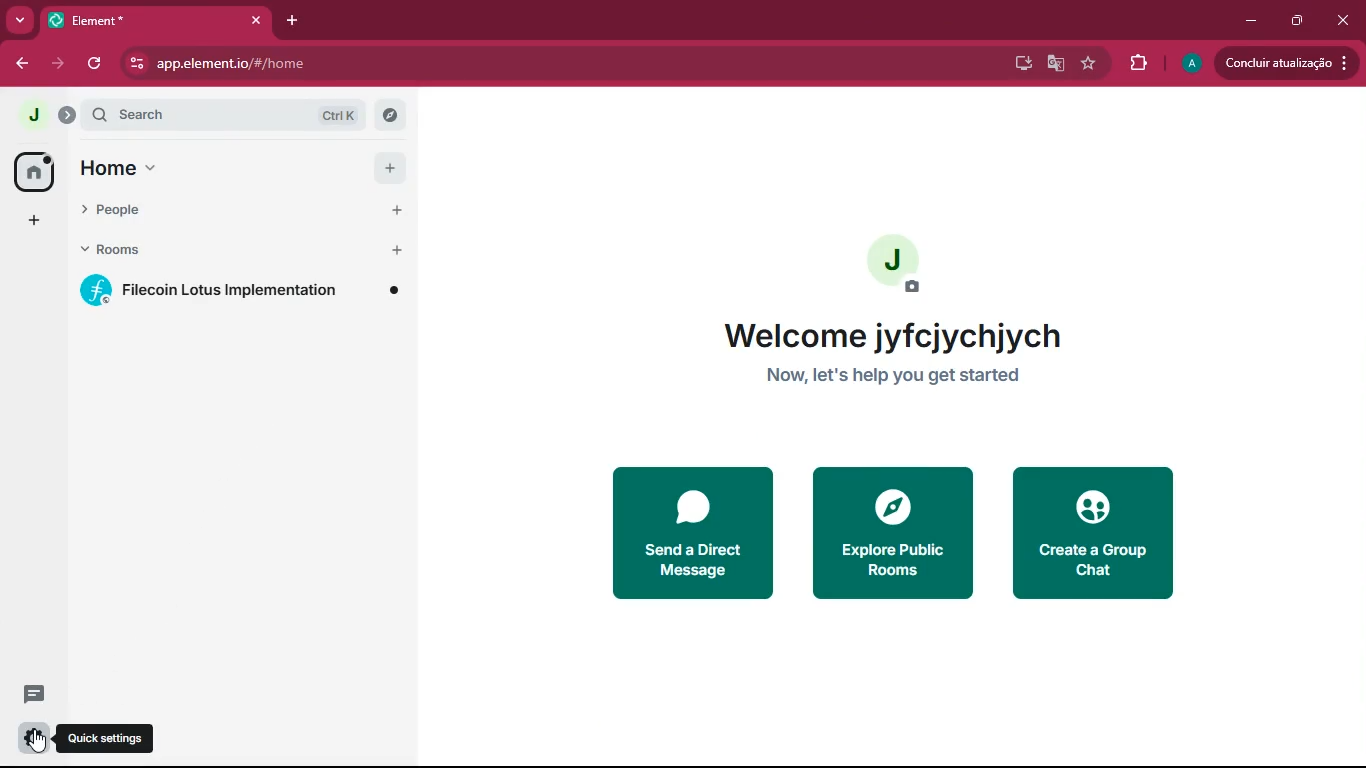  What do you see at coordinates (890, 530) in the screenshot?
I see `explore` at bounding box center [890, 530].